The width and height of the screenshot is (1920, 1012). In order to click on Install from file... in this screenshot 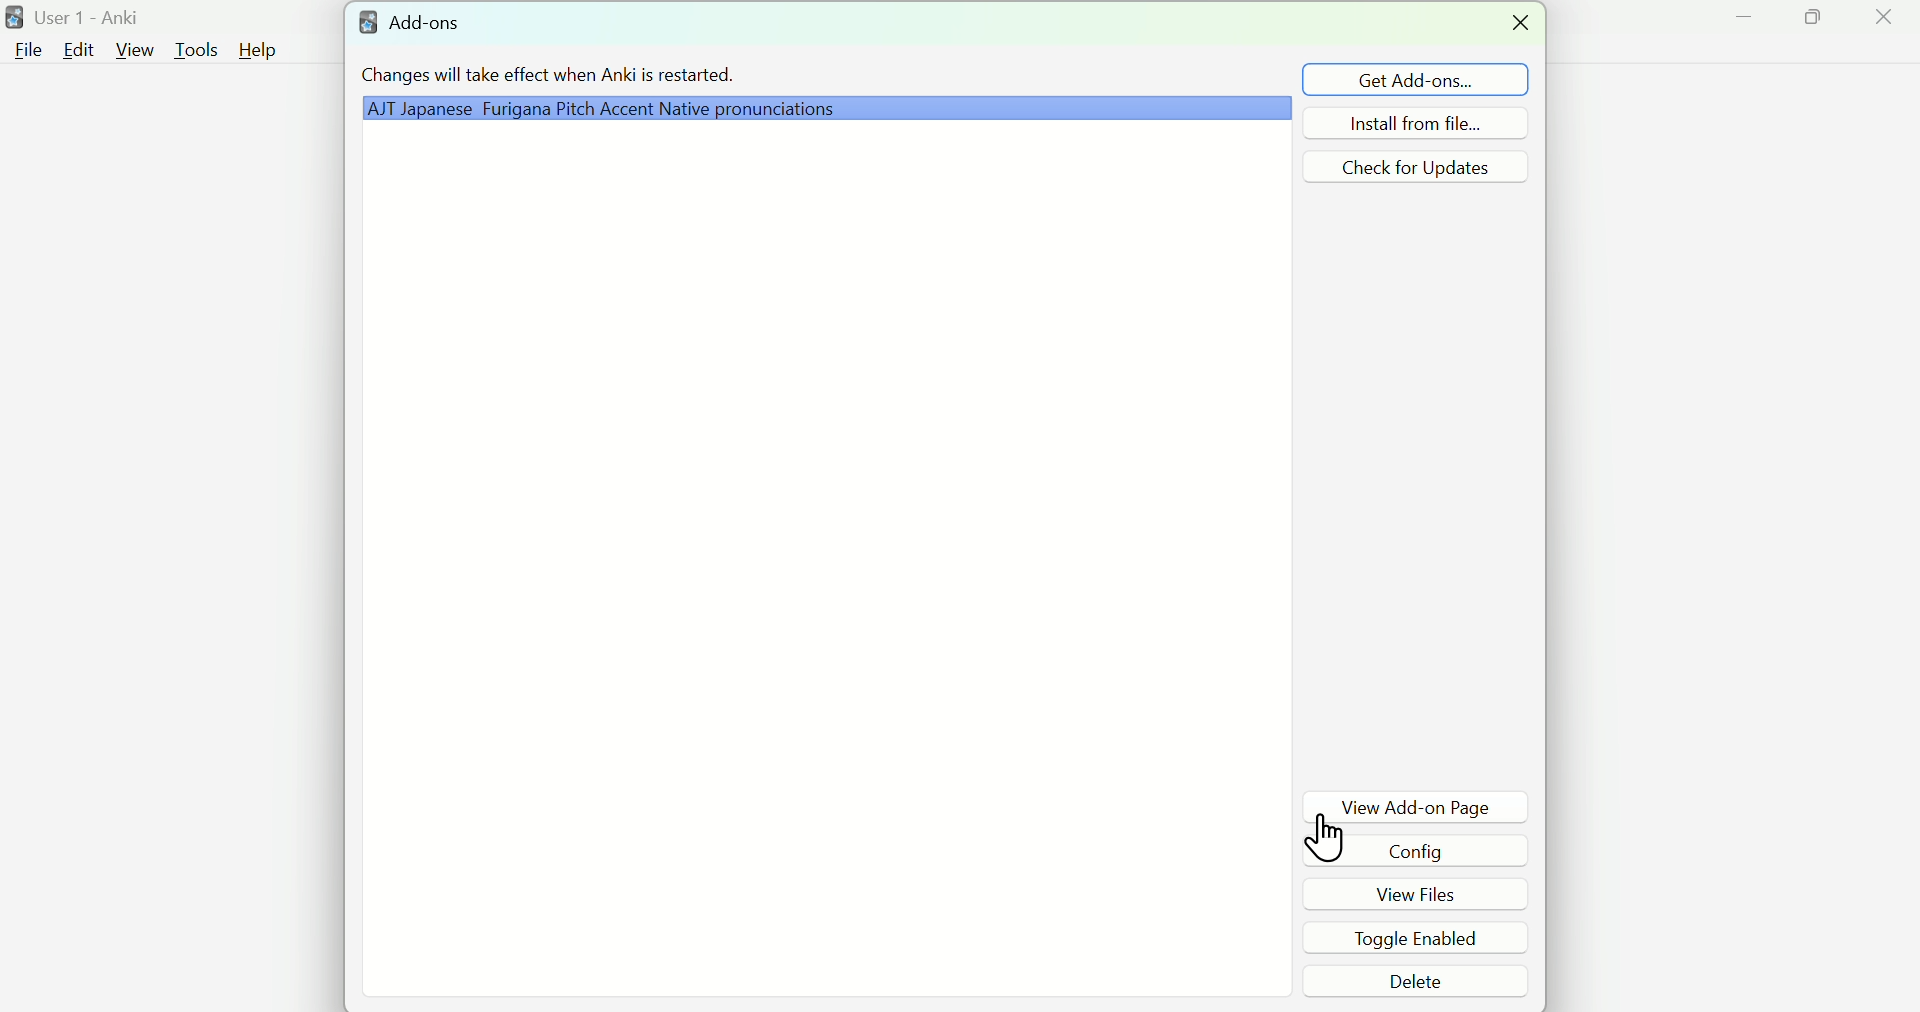, I will do `click(1419, 122)`.